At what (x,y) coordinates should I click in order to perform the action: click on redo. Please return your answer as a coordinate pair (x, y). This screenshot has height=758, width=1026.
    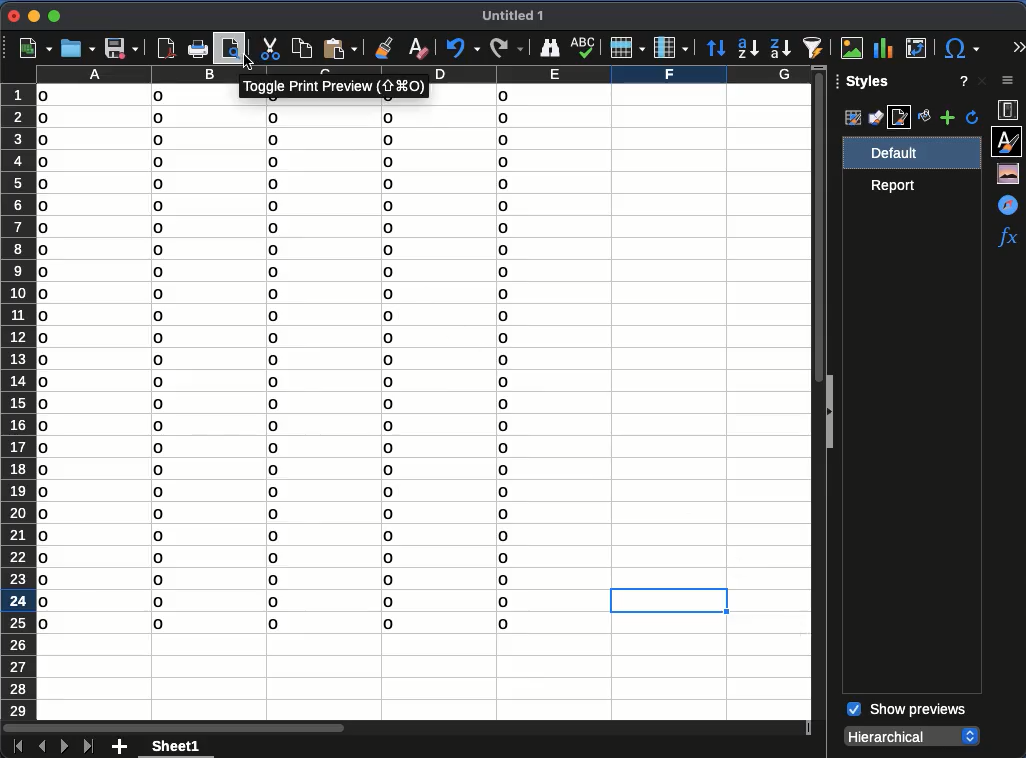
    Looking at the image, I should click on (506, 46).